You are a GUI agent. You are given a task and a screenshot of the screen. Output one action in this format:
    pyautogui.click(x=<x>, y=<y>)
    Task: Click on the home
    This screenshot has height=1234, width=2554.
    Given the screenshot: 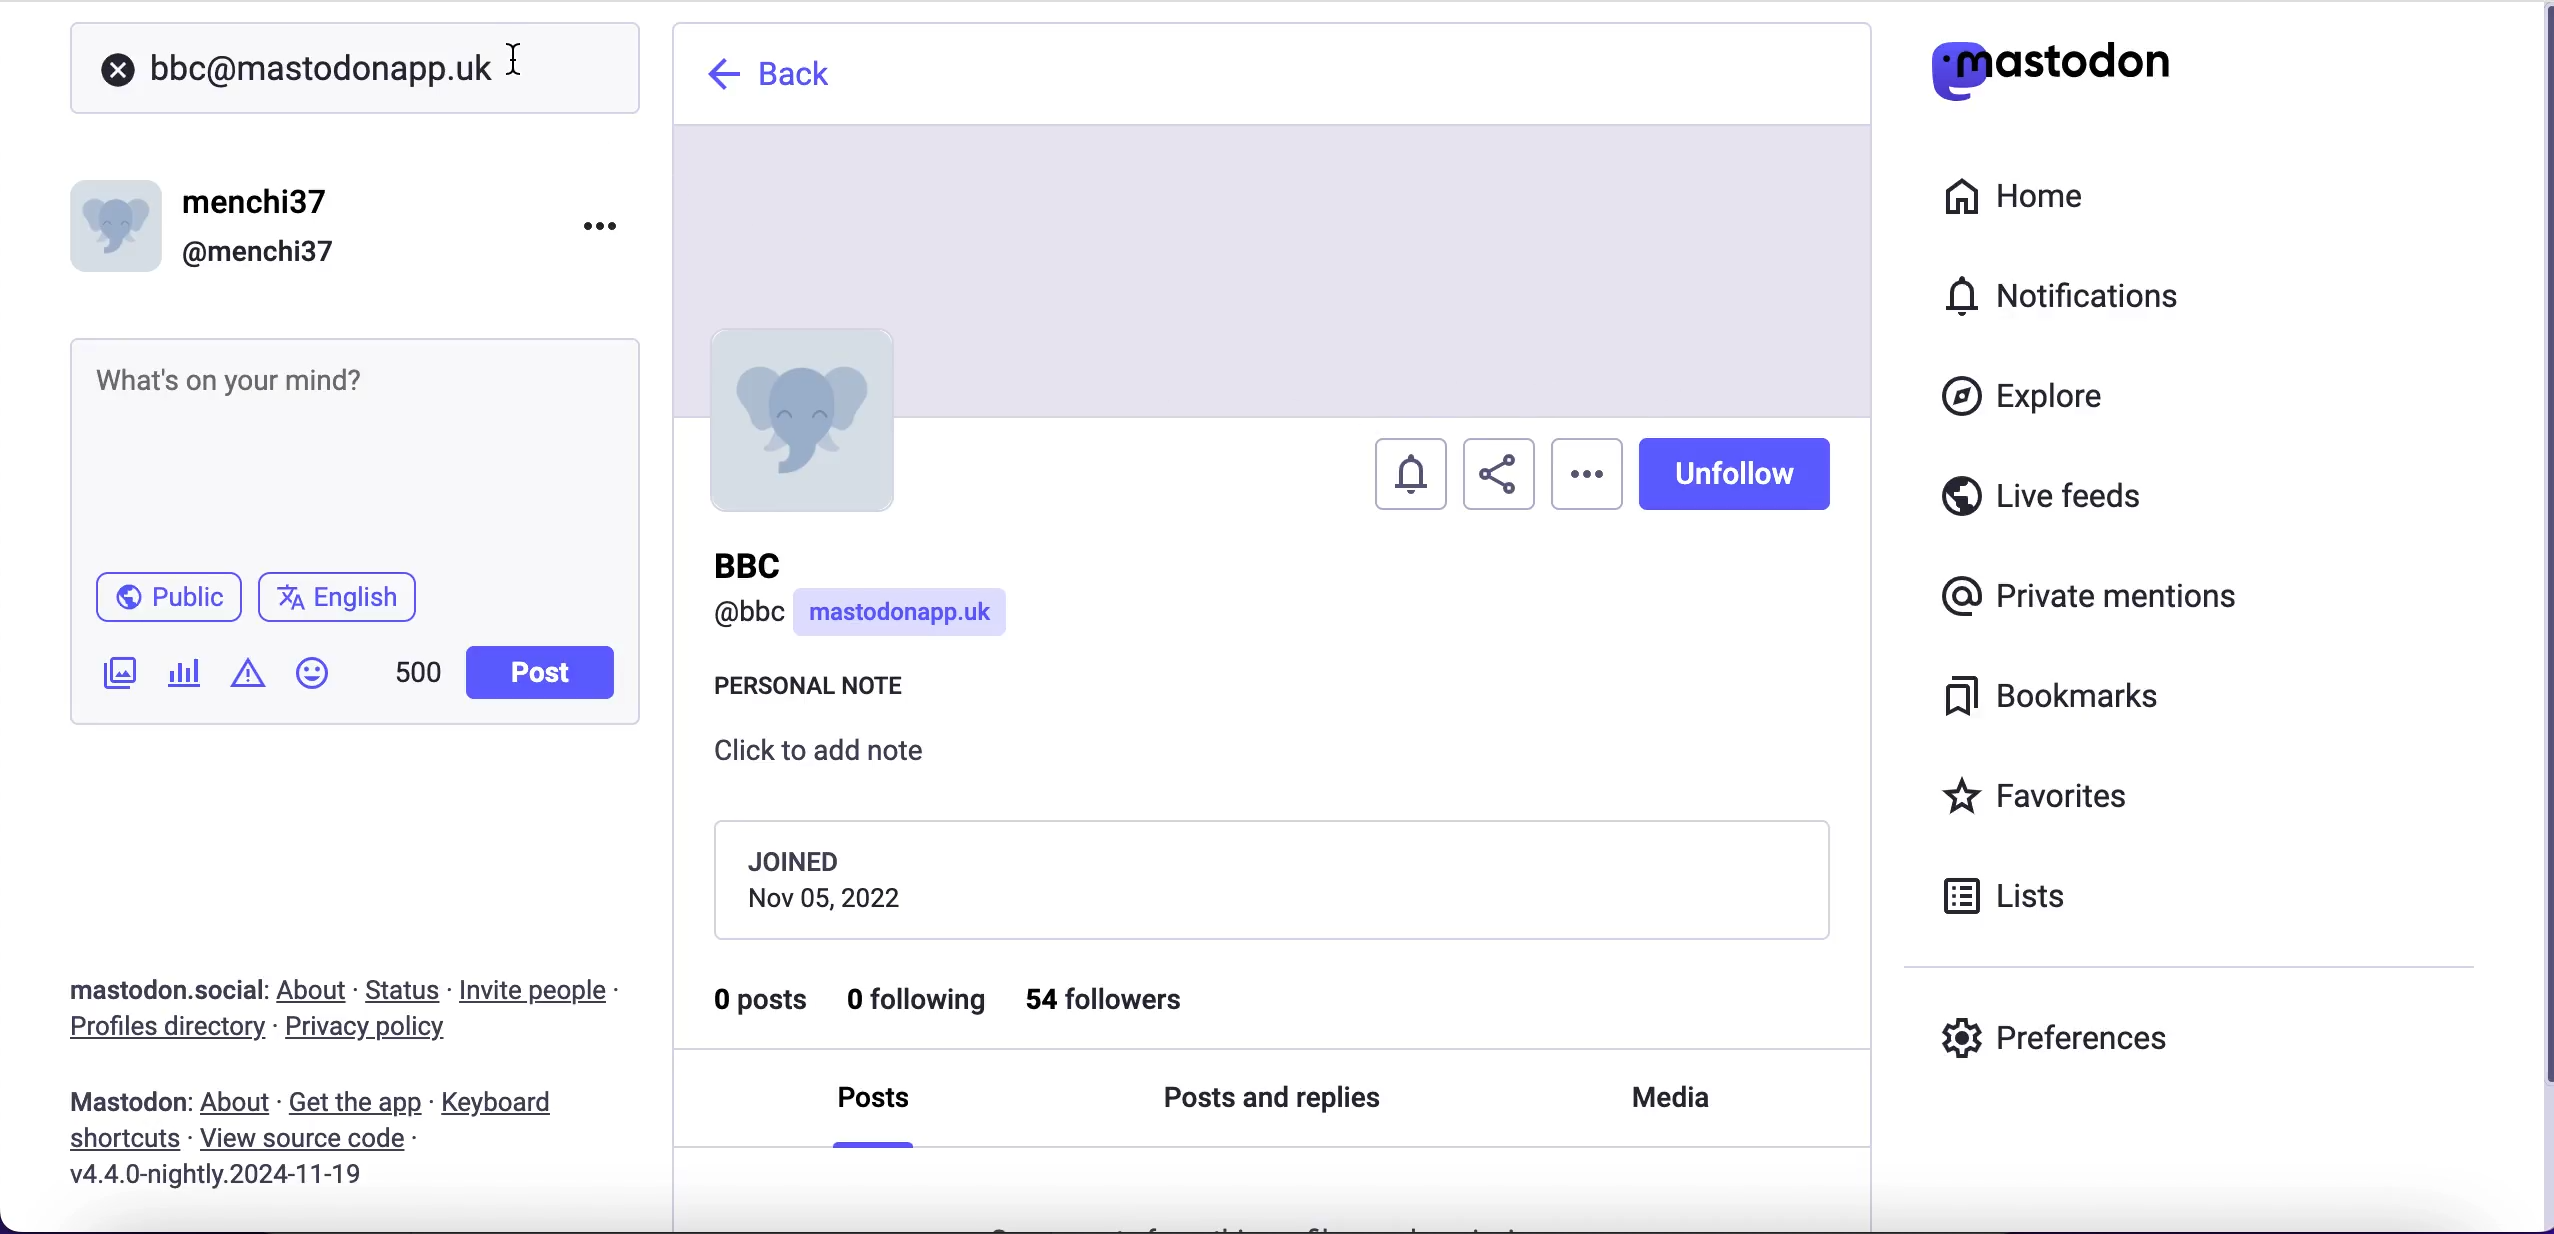 What is the action you would take?
    pyautogui.click(x=2010, y=197)
    